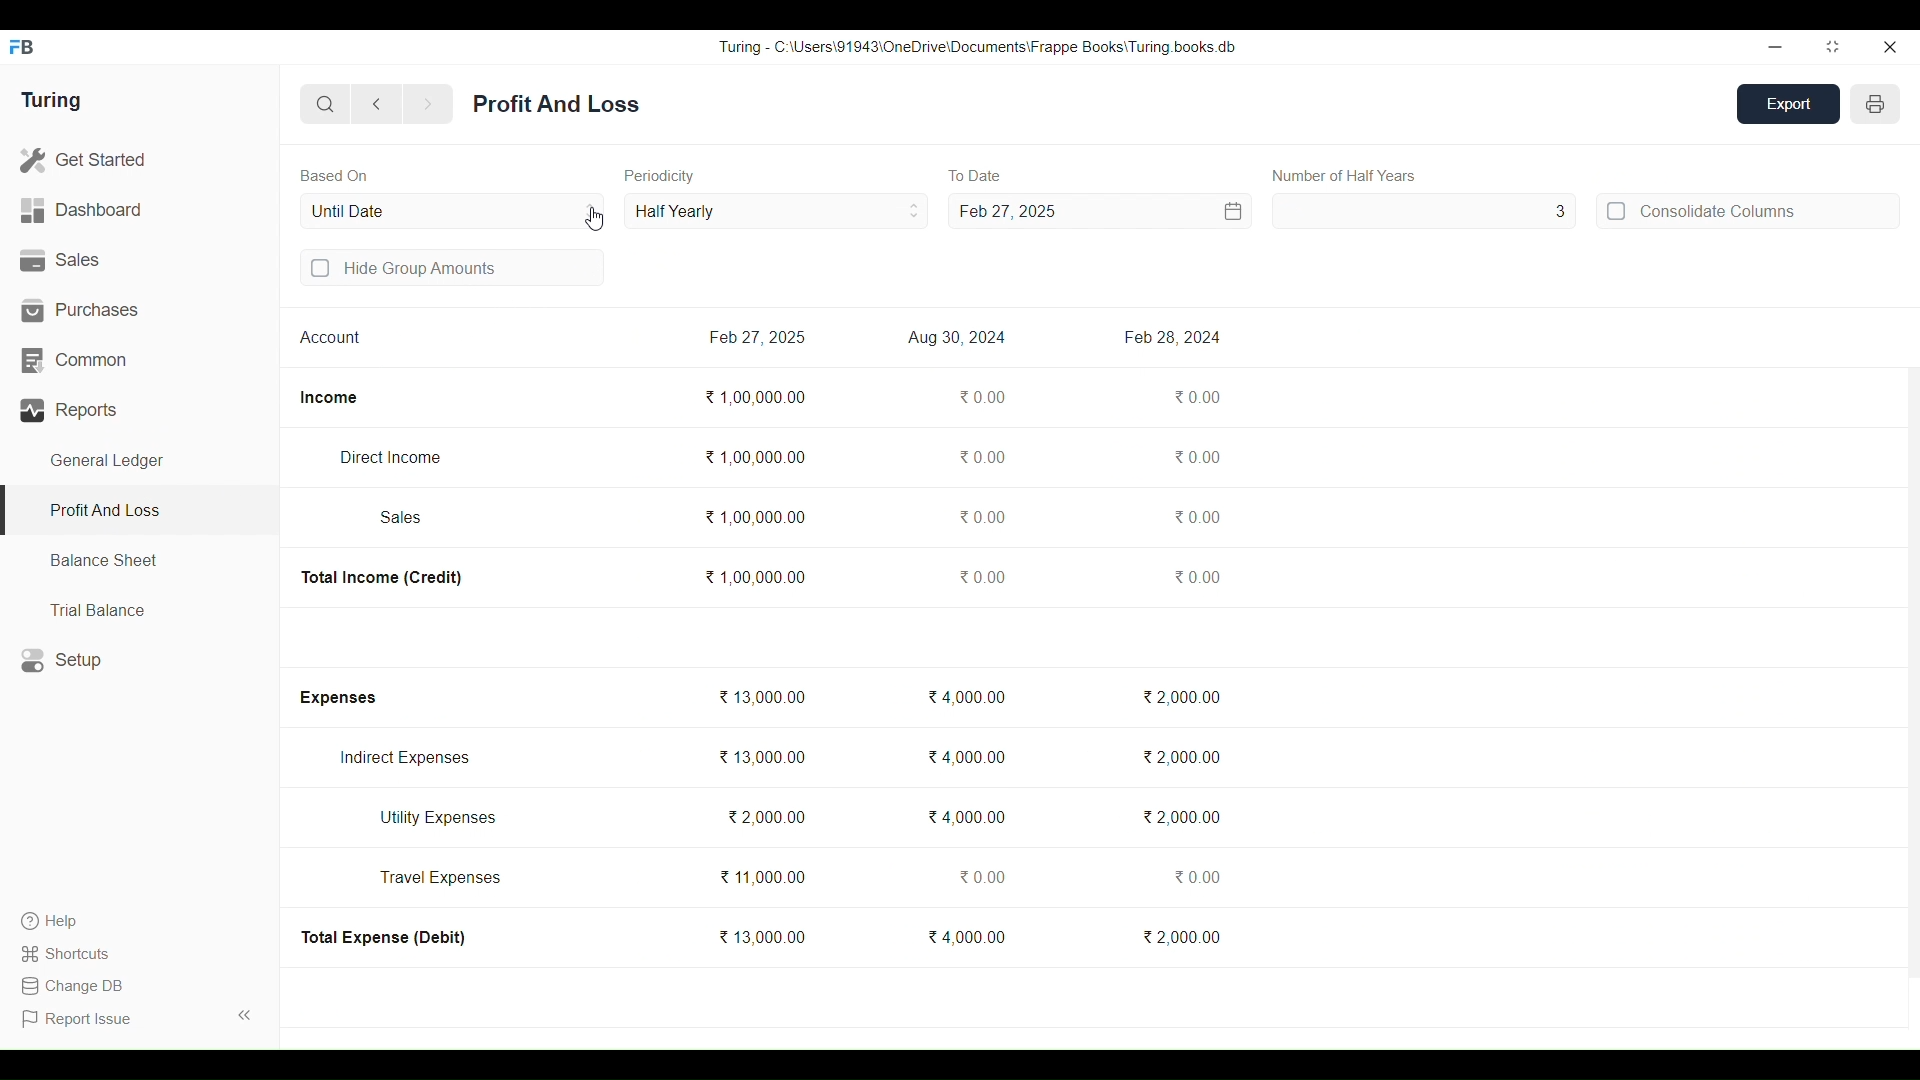 This screenshot has width=1920, height=1080. Describe the element at coordinates (326, 104) in the screenshot. I see `Search` at that location.